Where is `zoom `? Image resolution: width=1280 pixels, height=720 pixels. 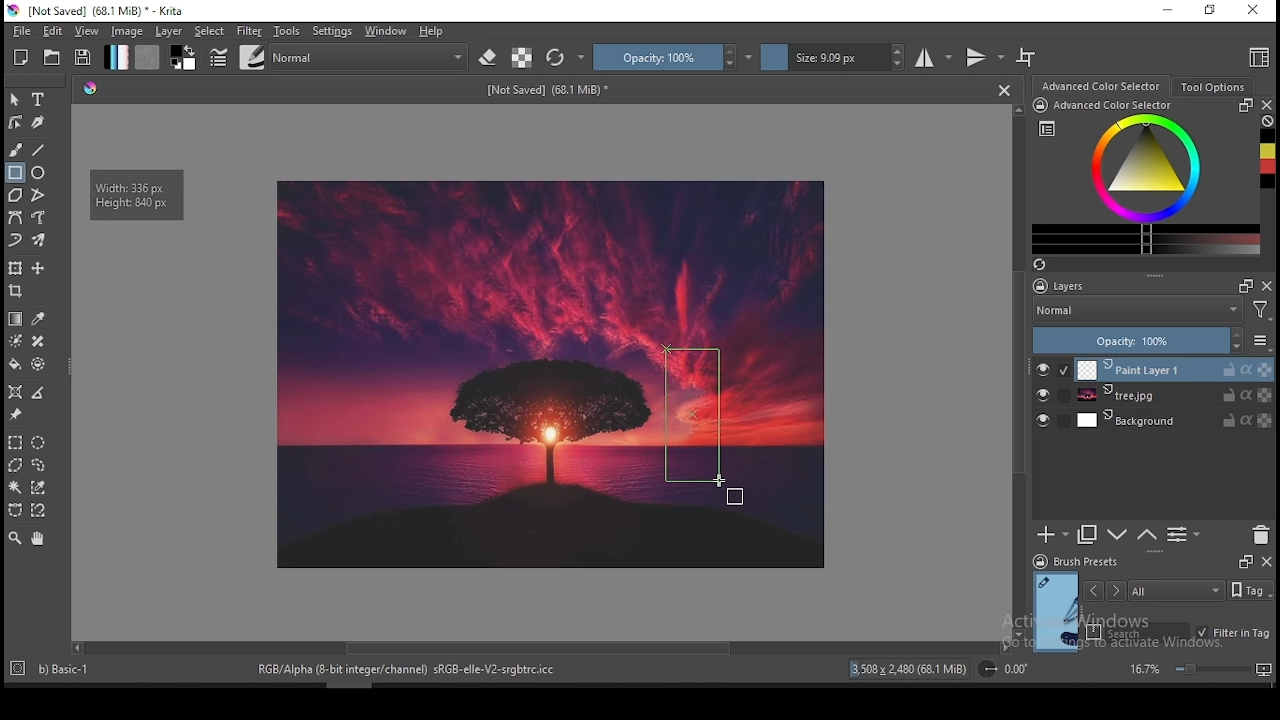
zoom  is located at coordinates (1199, 669).